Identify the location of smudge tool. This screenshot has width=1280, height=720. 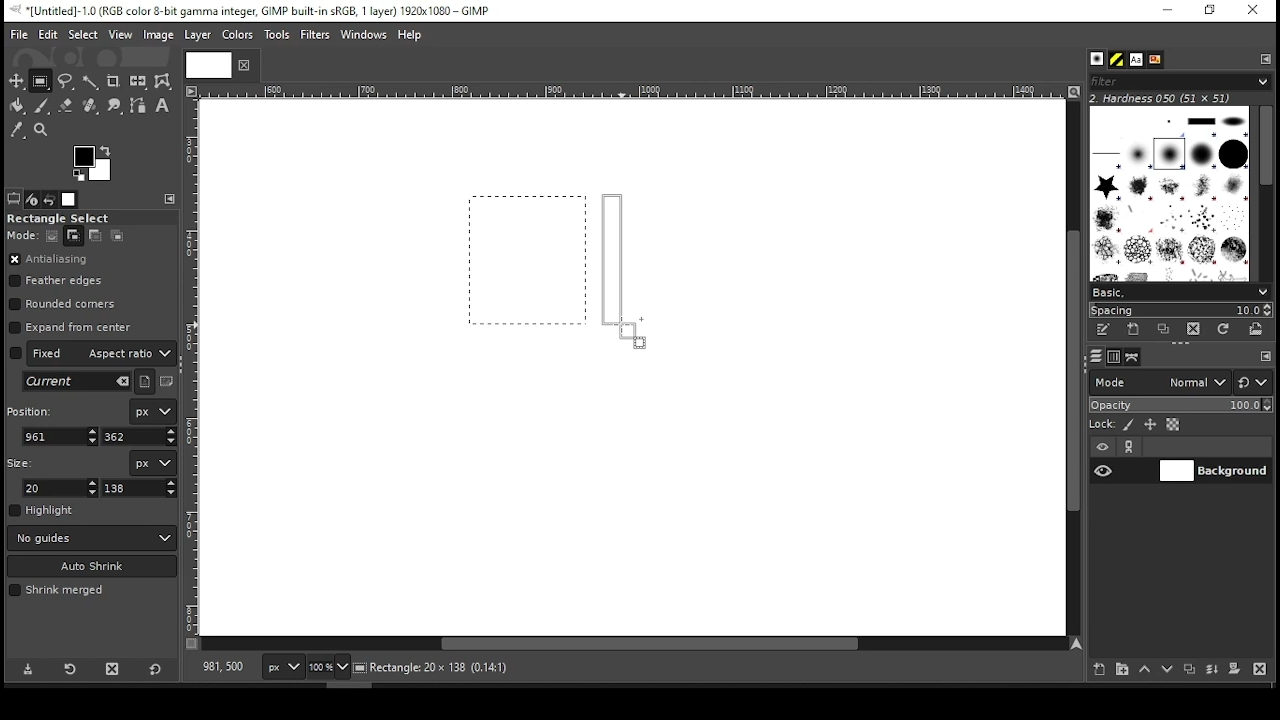
(116, 106).